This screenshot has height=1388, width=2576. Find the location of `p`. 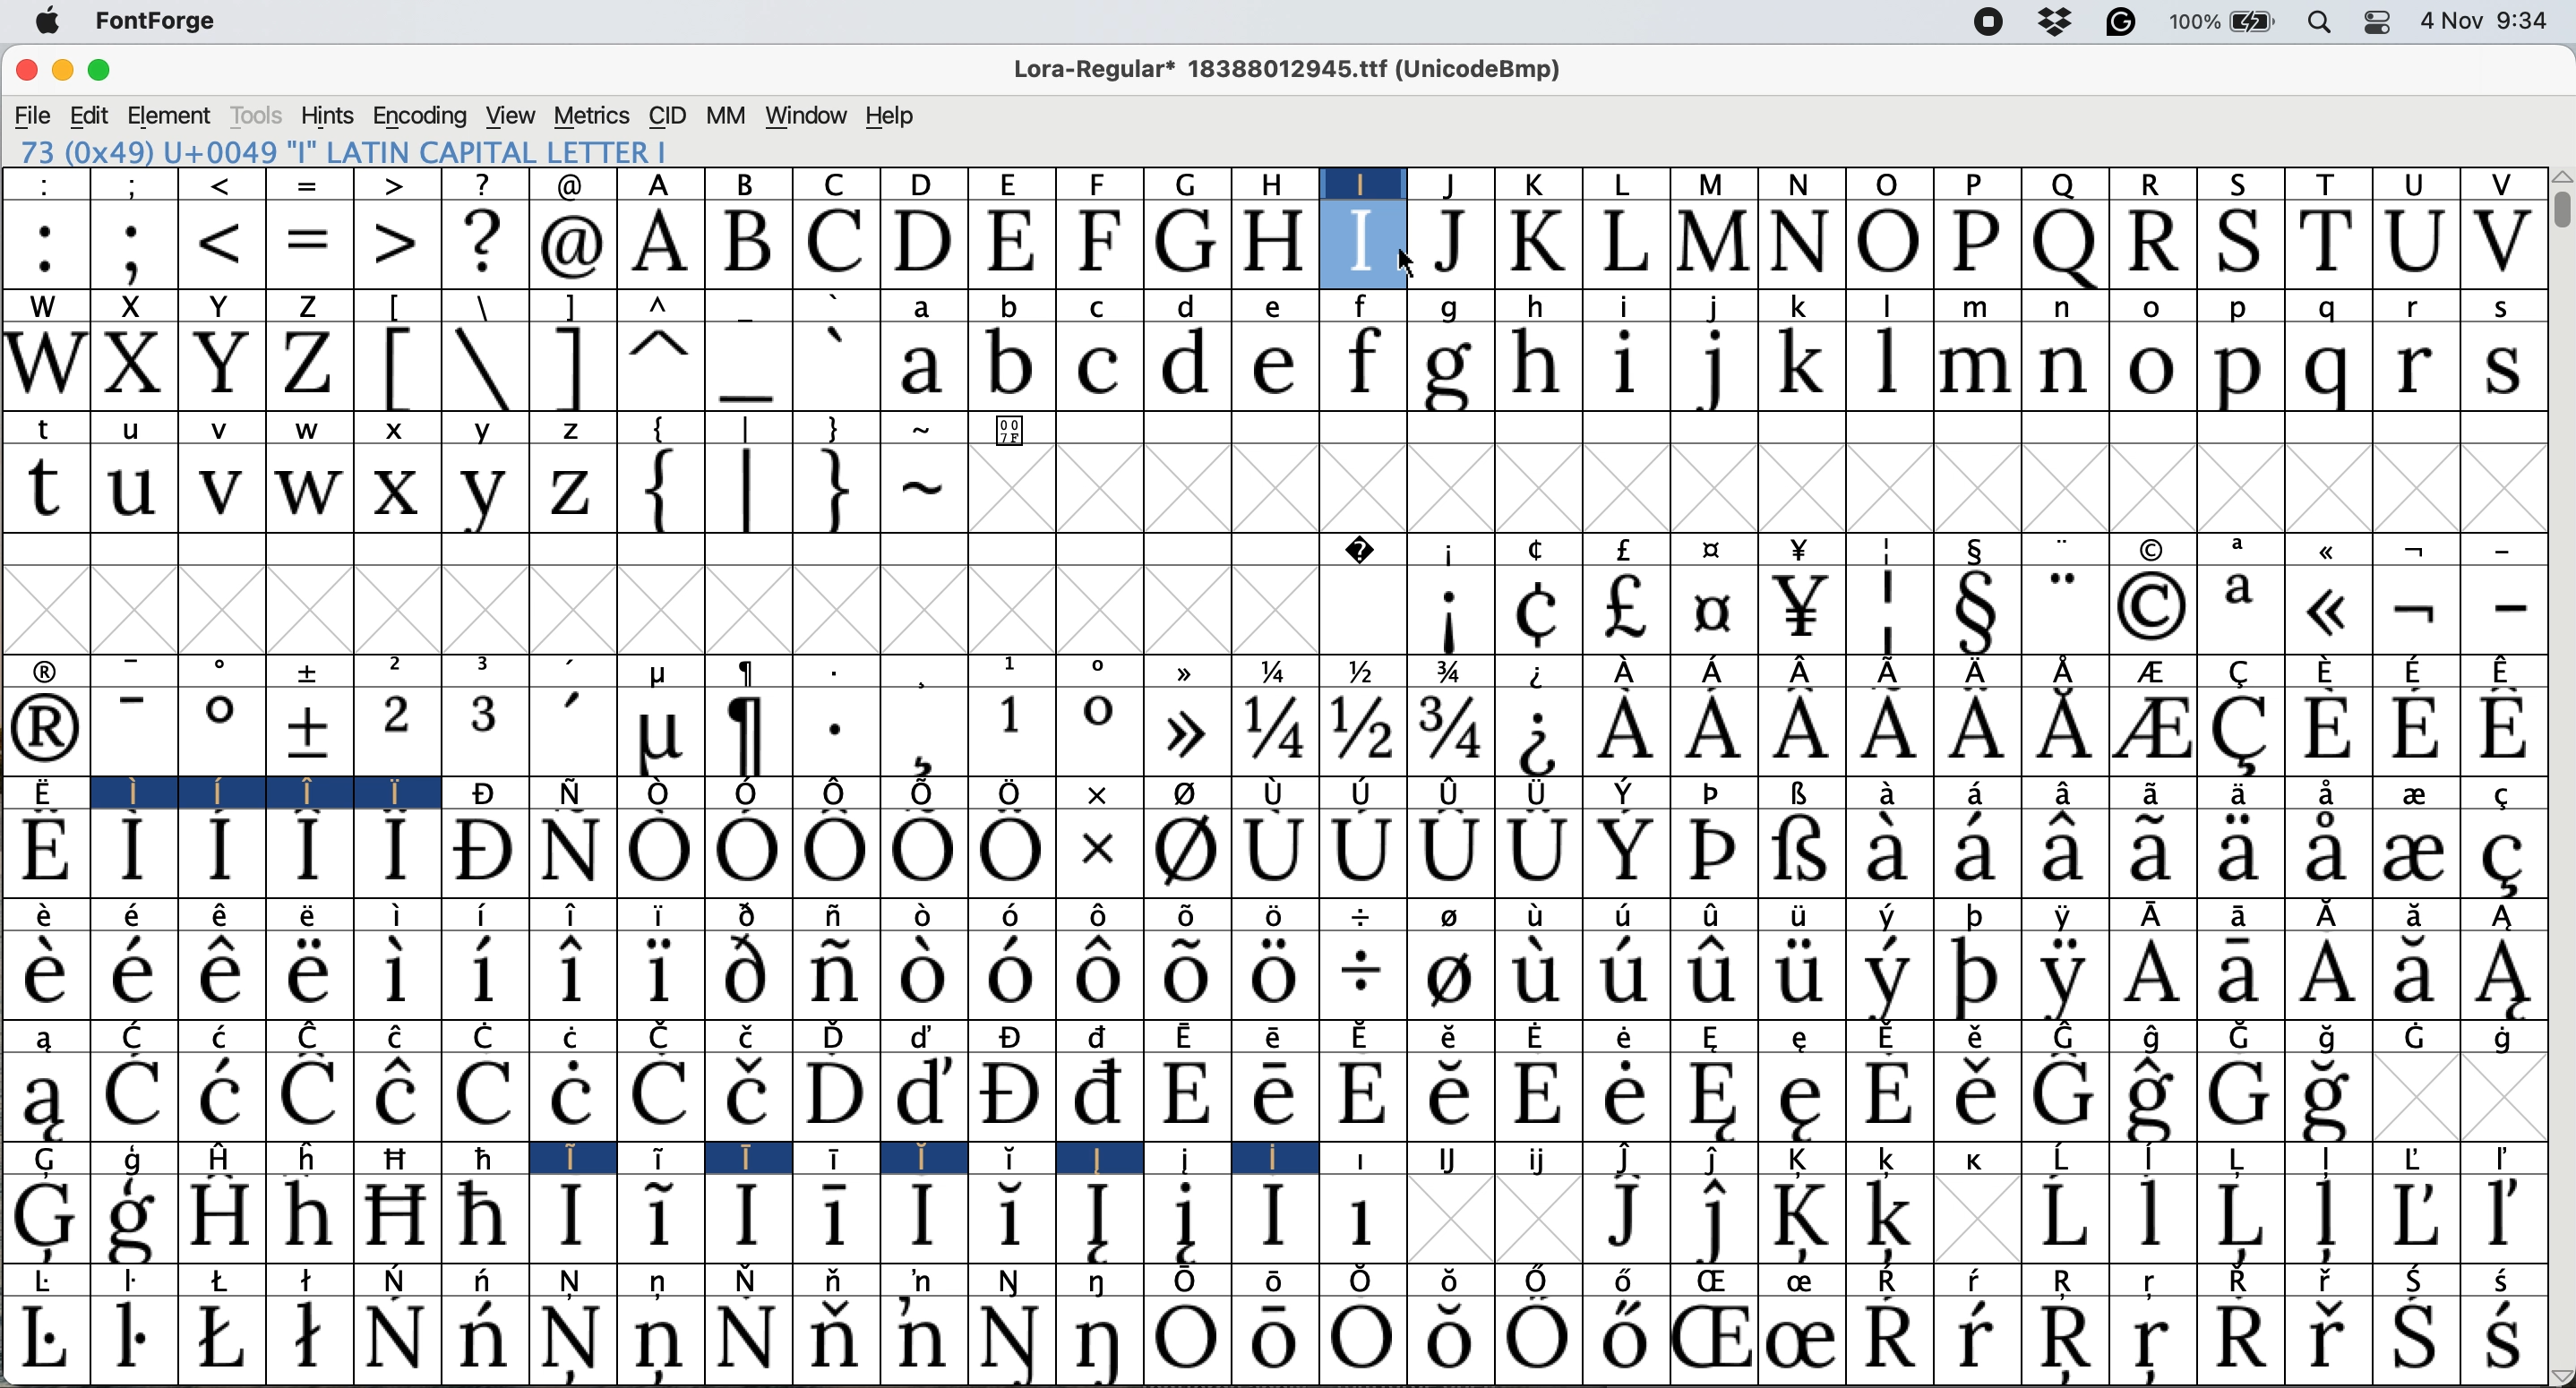

p is located at coordinates (2237, 370).